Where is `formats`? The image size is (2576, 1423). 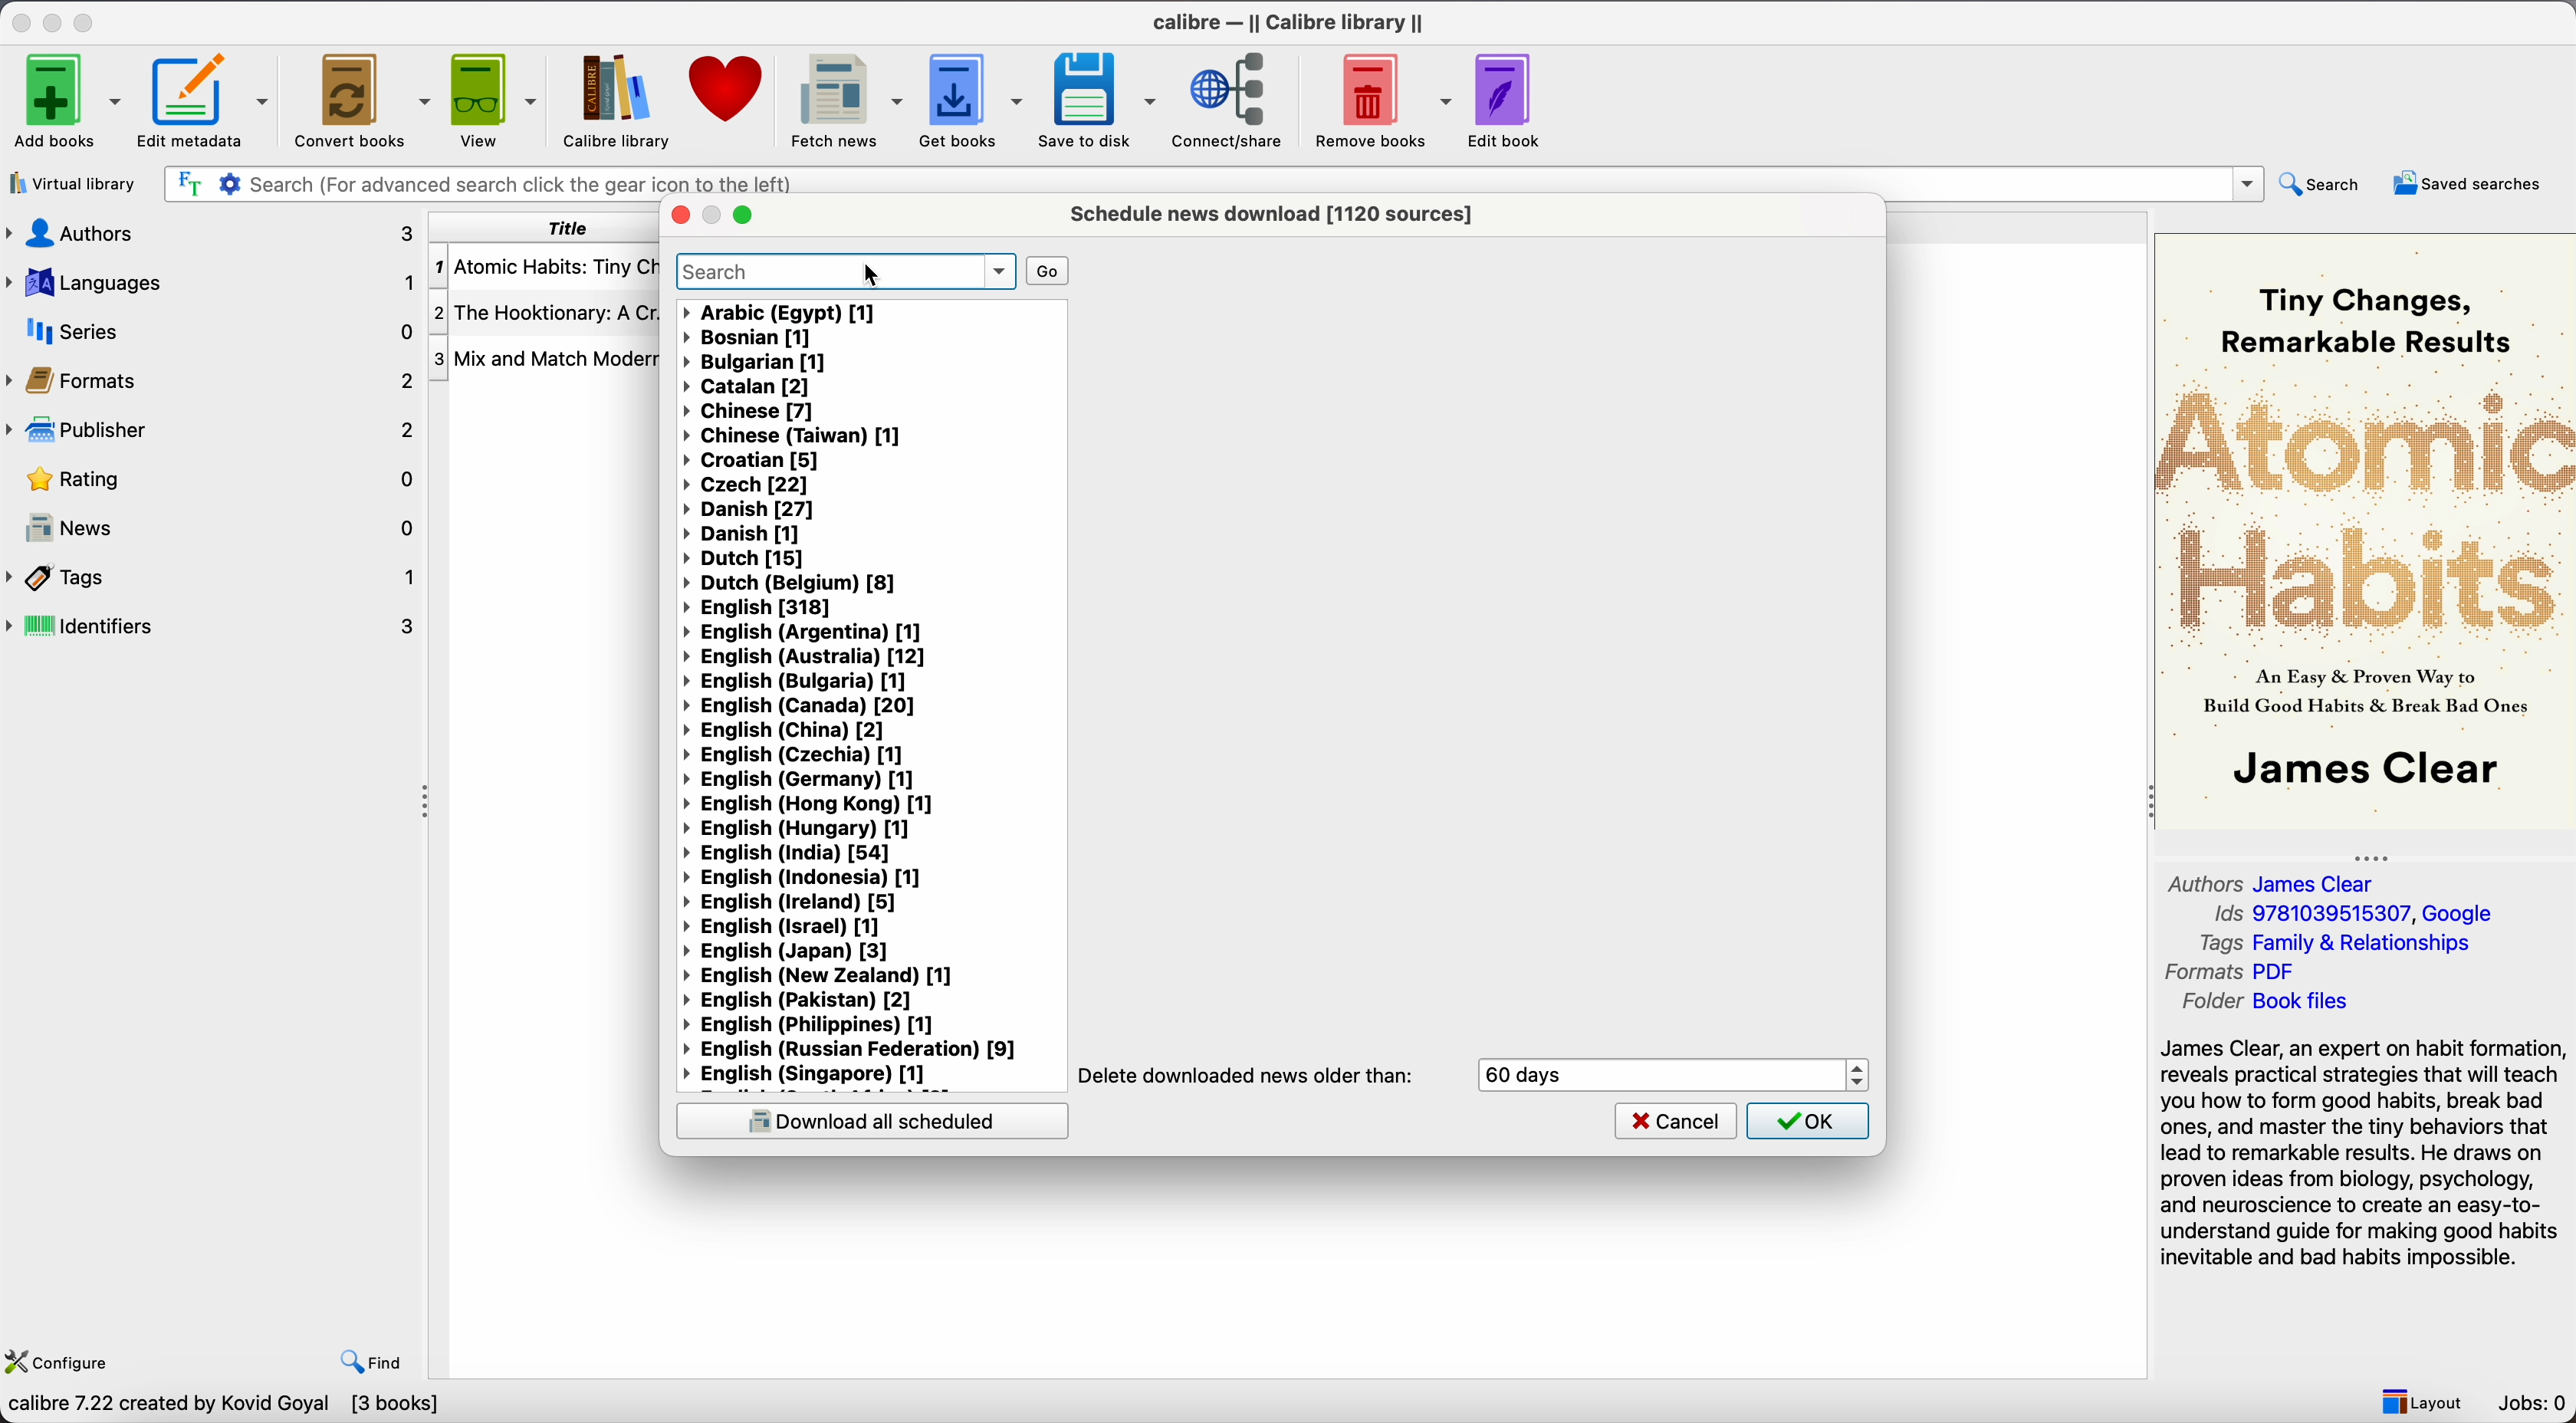 formats is located at coordinates (209, 378).